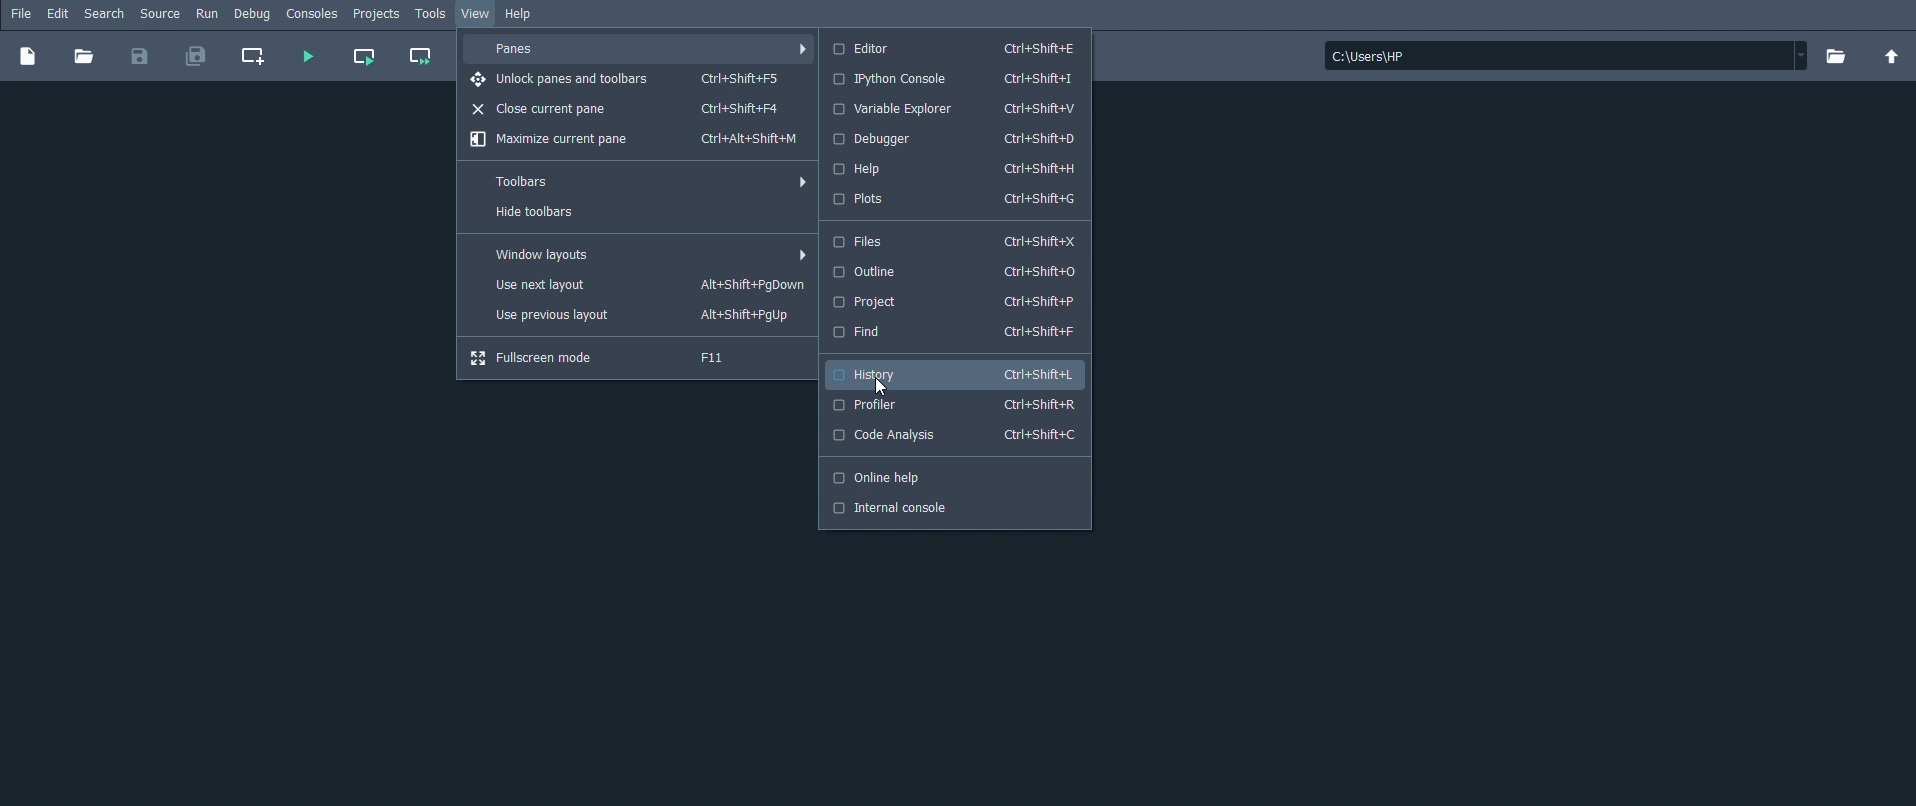 The width and height of the screenshot is (1916, 806). I want to click on New file, so click(28, 58).